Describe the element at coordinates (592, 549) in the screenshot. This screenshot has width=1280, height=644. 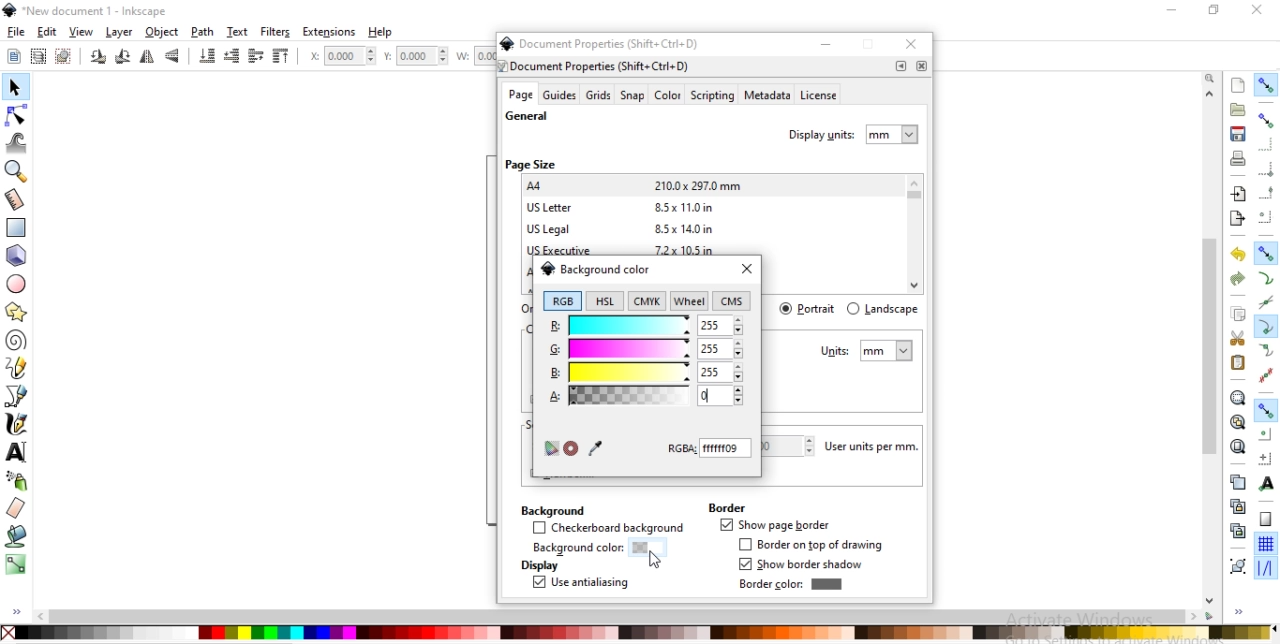
I see `background color` at that location.